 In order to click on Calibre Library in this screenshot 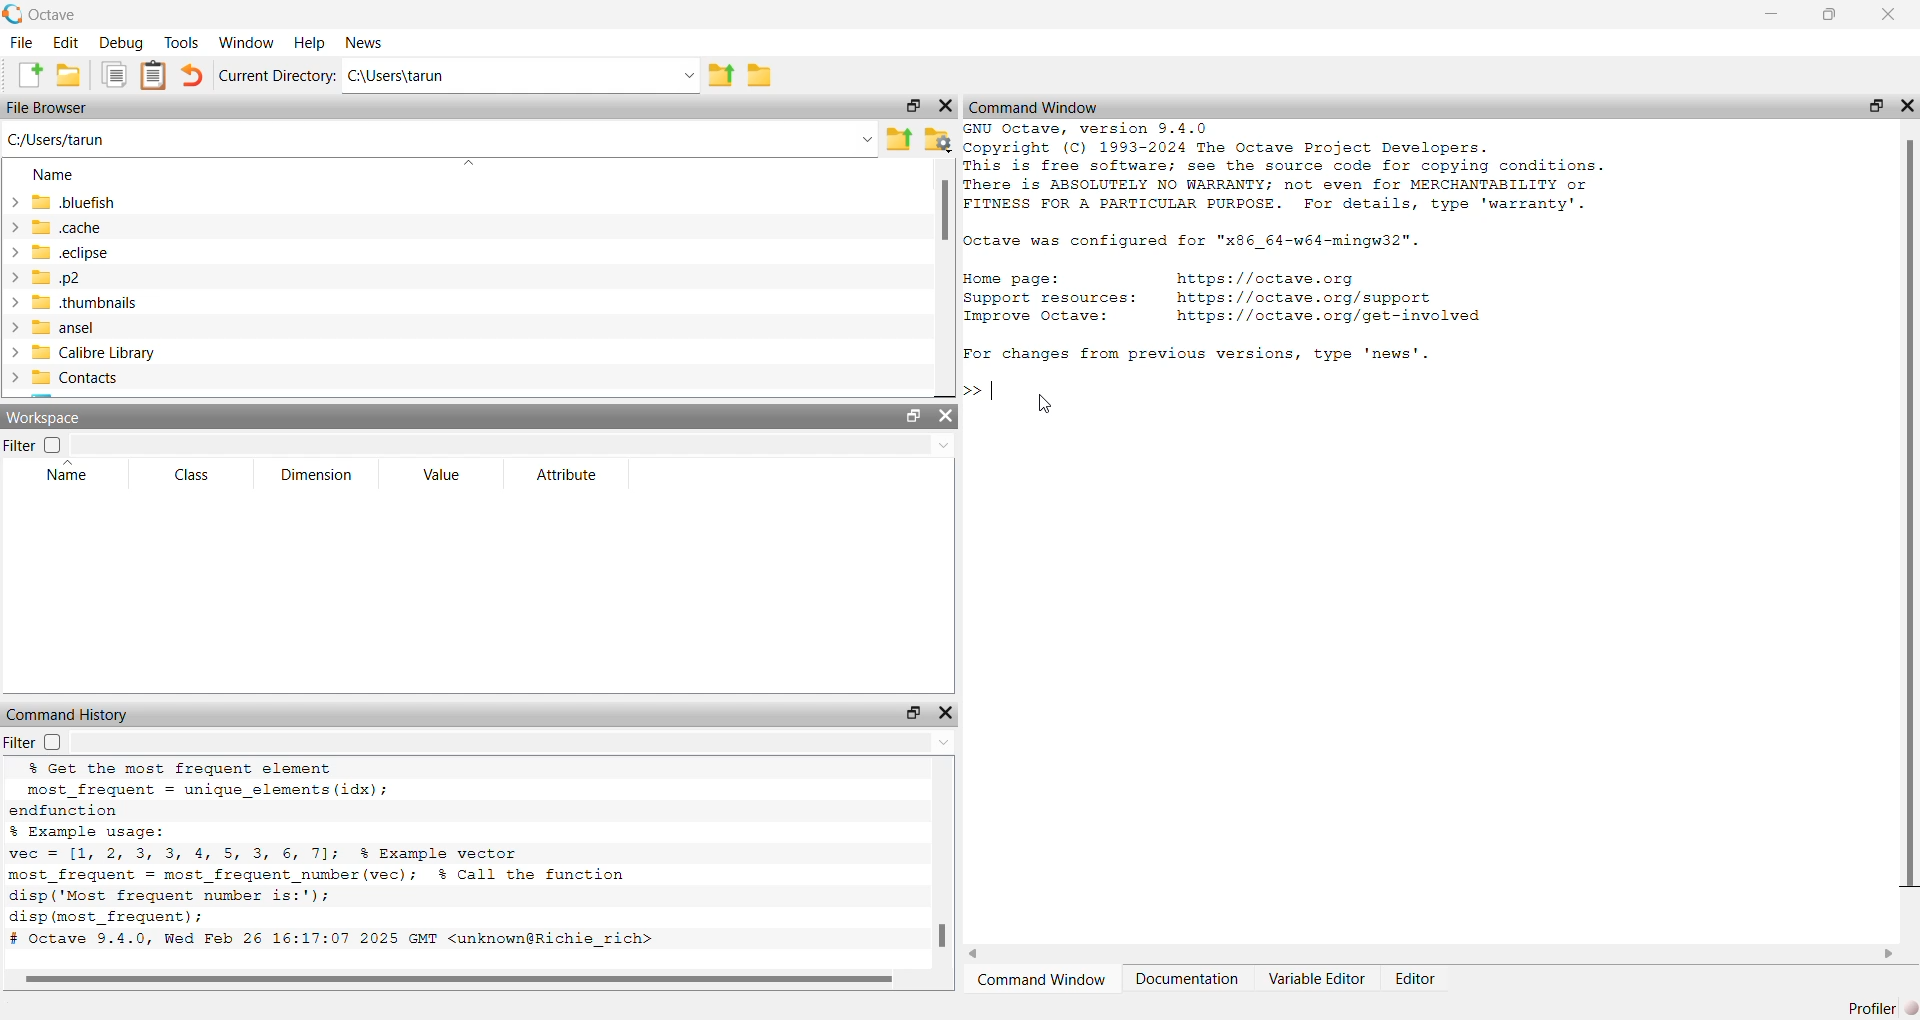, I will do `click(95, 352)`.